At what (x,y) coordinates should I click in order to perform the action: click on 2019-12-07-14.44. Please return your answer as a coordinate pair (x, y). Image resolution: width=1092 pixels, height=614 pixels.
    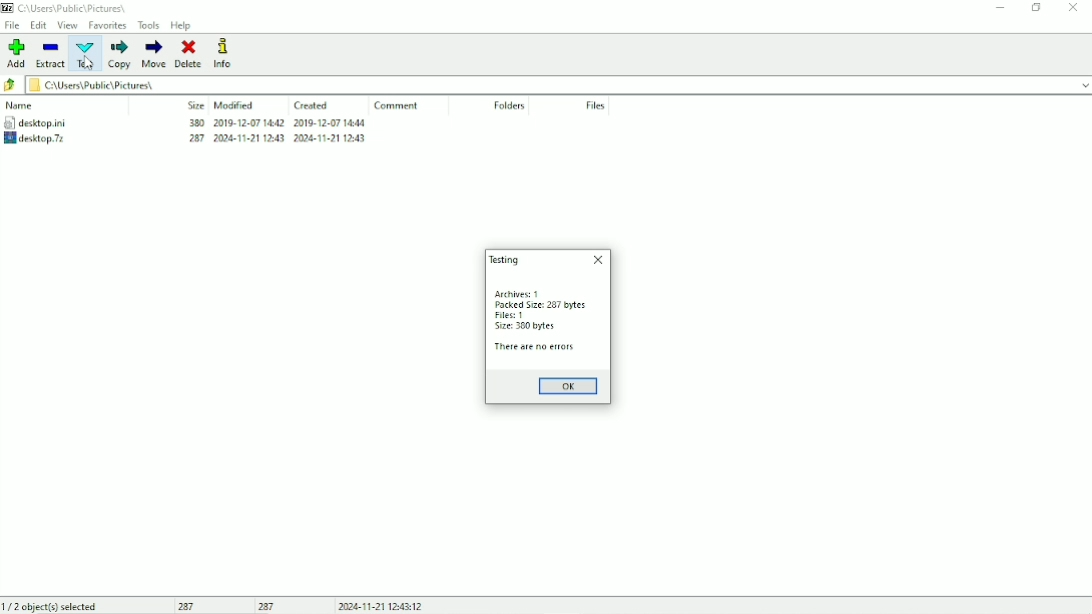
    Looking at the image, I should click on (330, 122).